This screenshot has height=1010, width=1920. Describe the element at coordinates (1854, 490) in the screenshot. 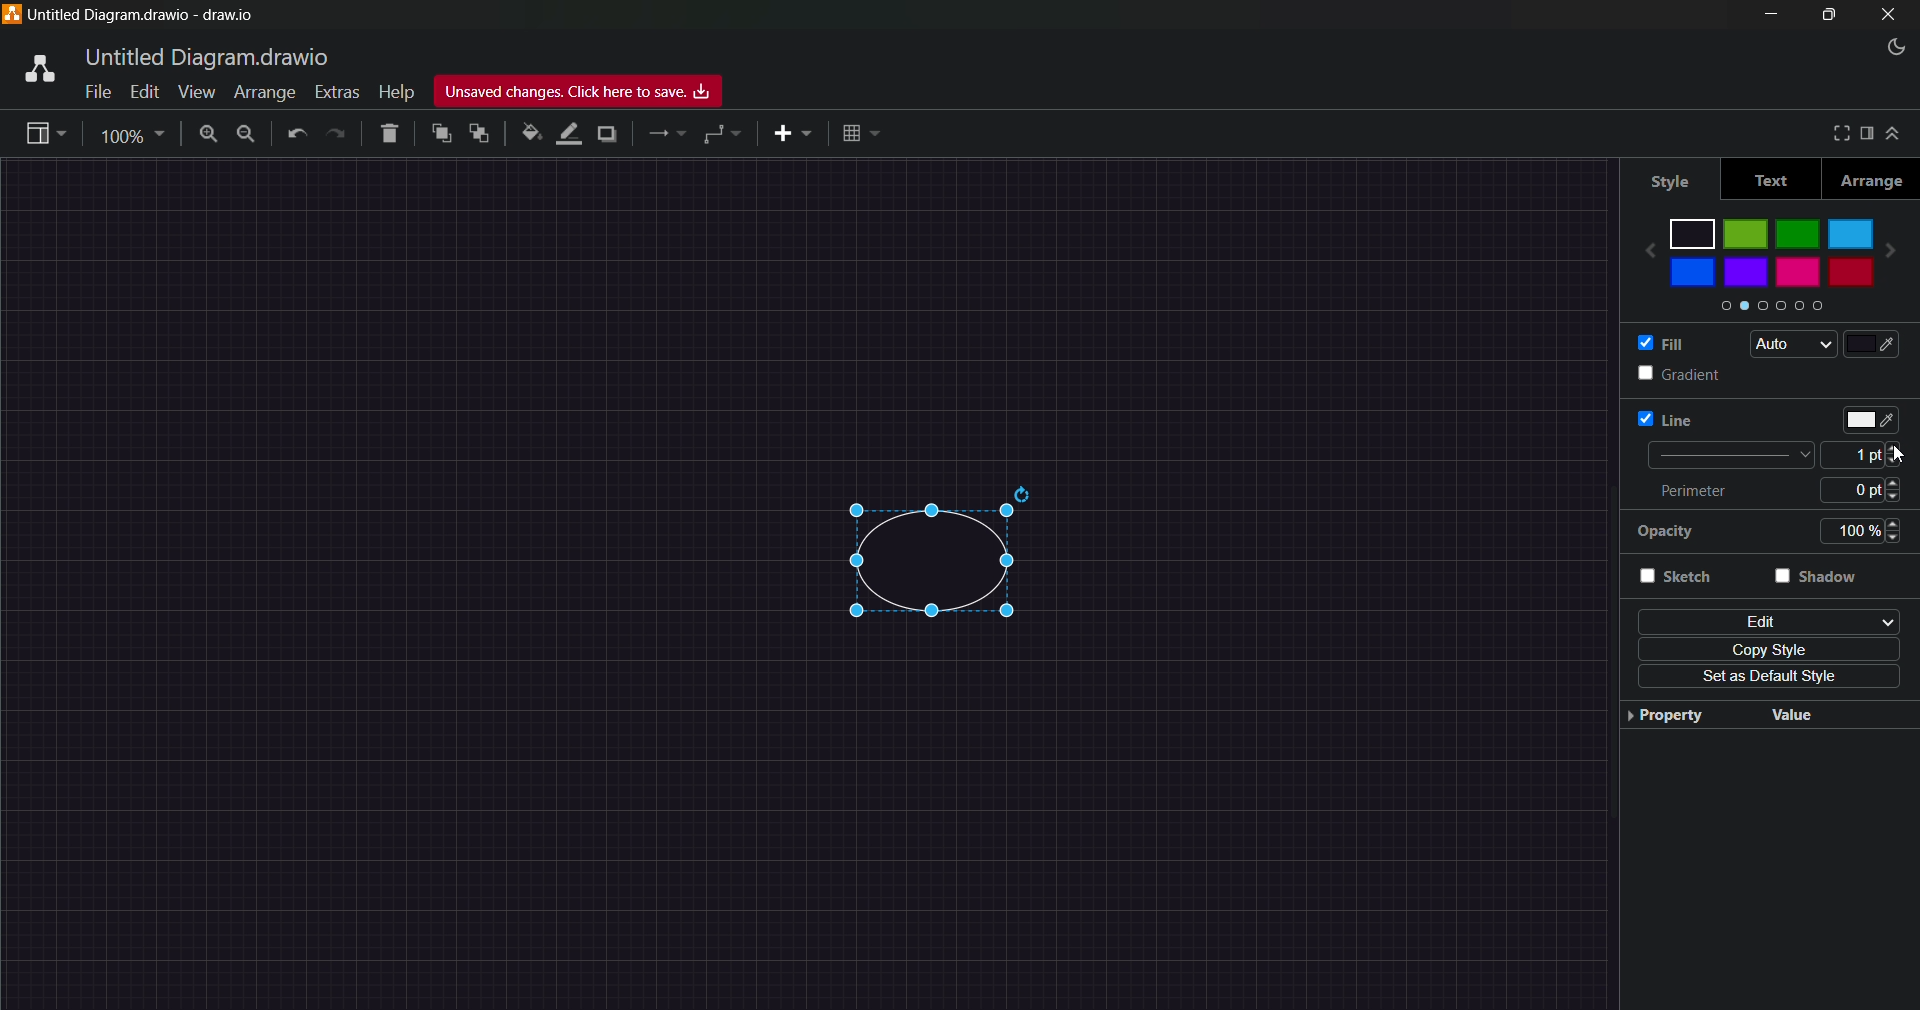

I see `current perimeter 0 pt` at that location.